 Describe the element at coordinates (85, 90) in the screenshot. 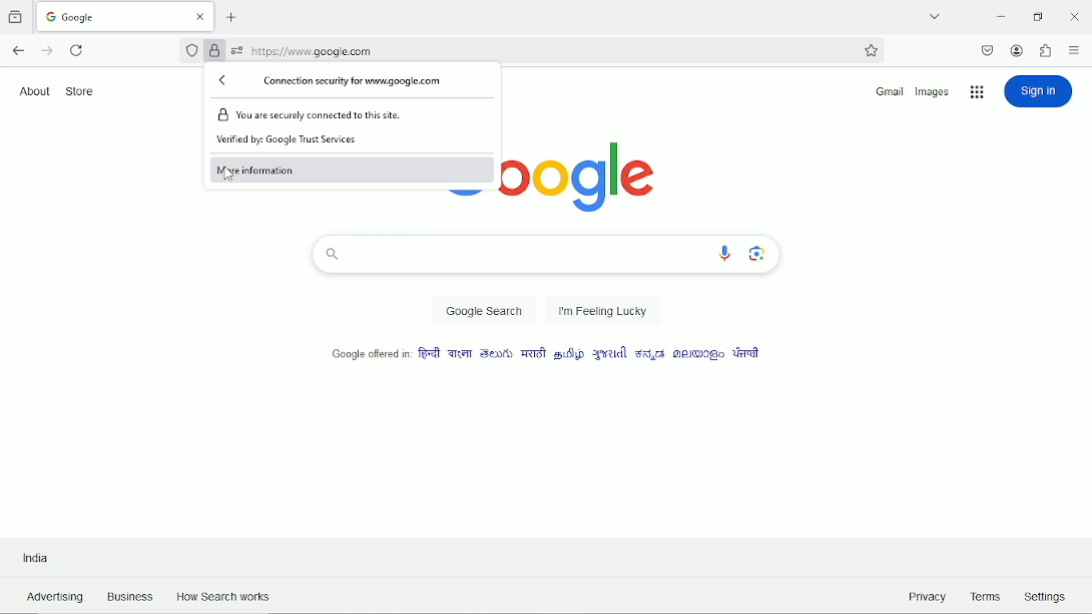

I see `Store` at that location.